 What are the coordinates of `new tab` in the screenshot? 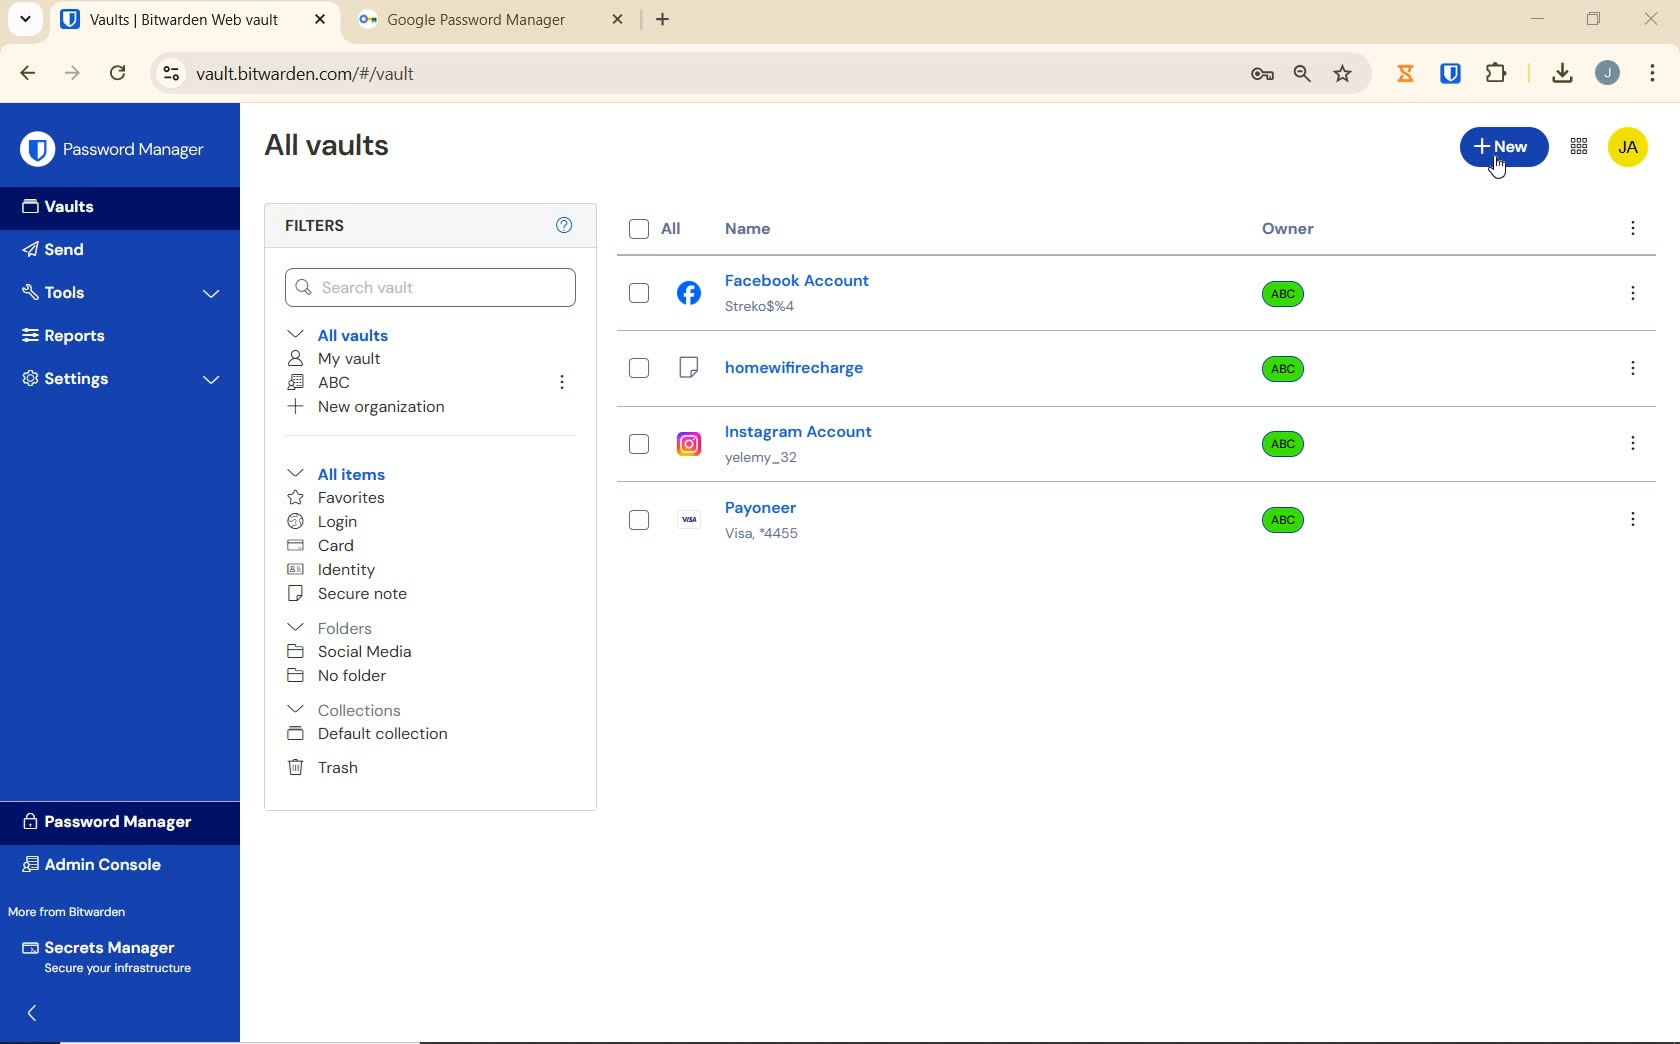 It's located at (666, 21).